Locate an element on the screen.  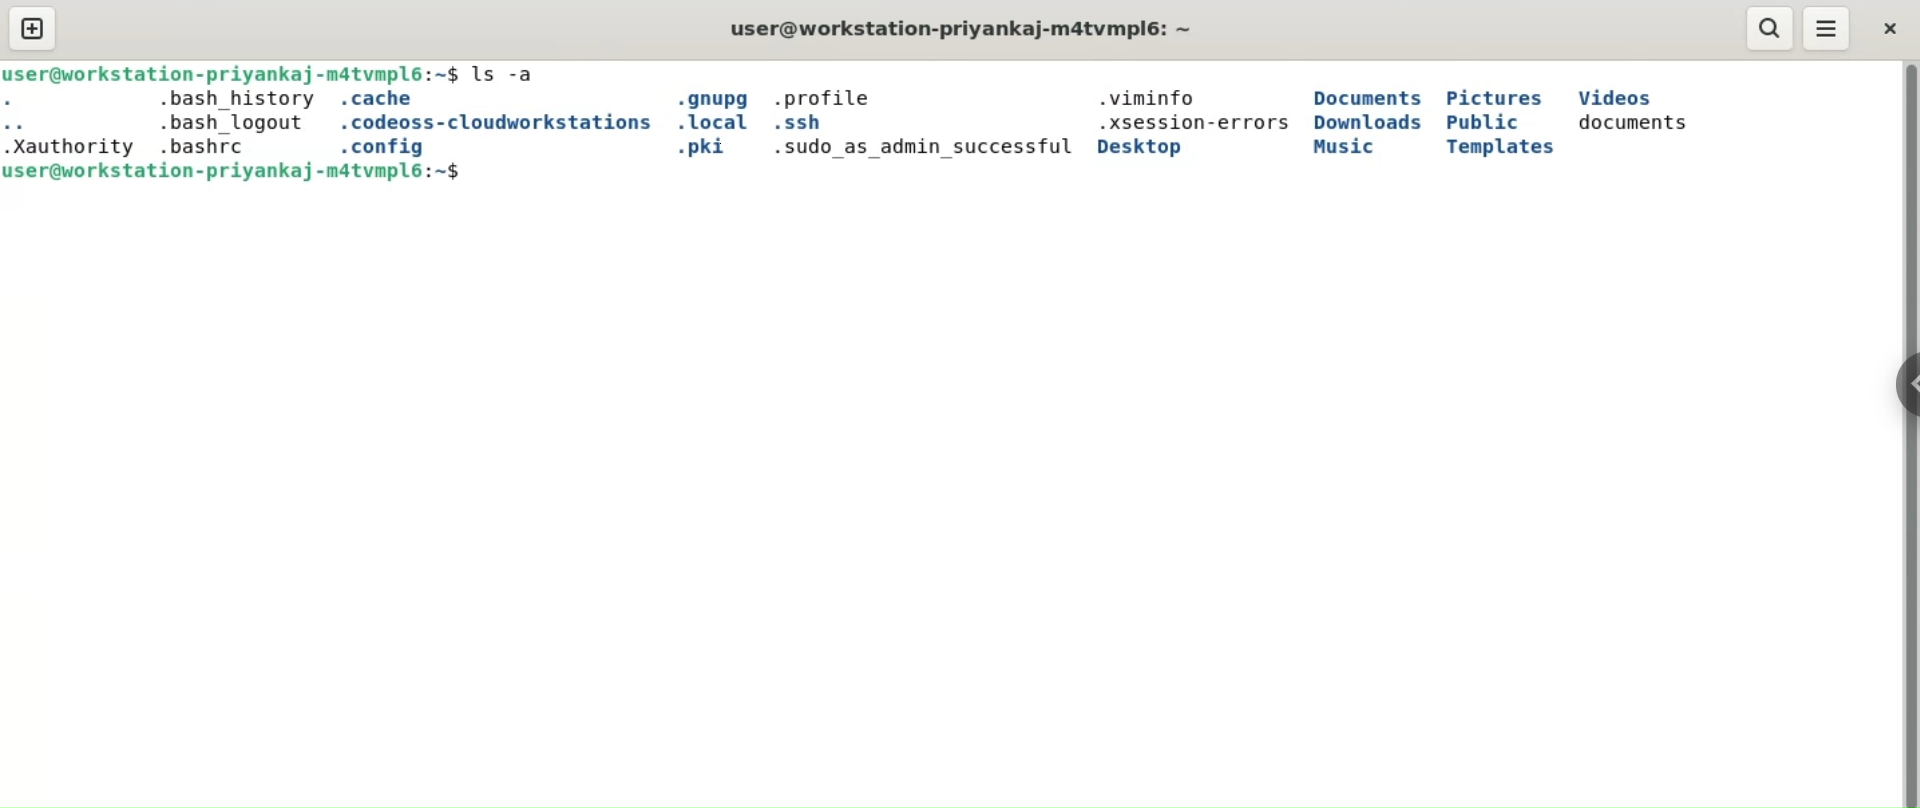
.xsession-errors is located at coordinates (1189, 124).